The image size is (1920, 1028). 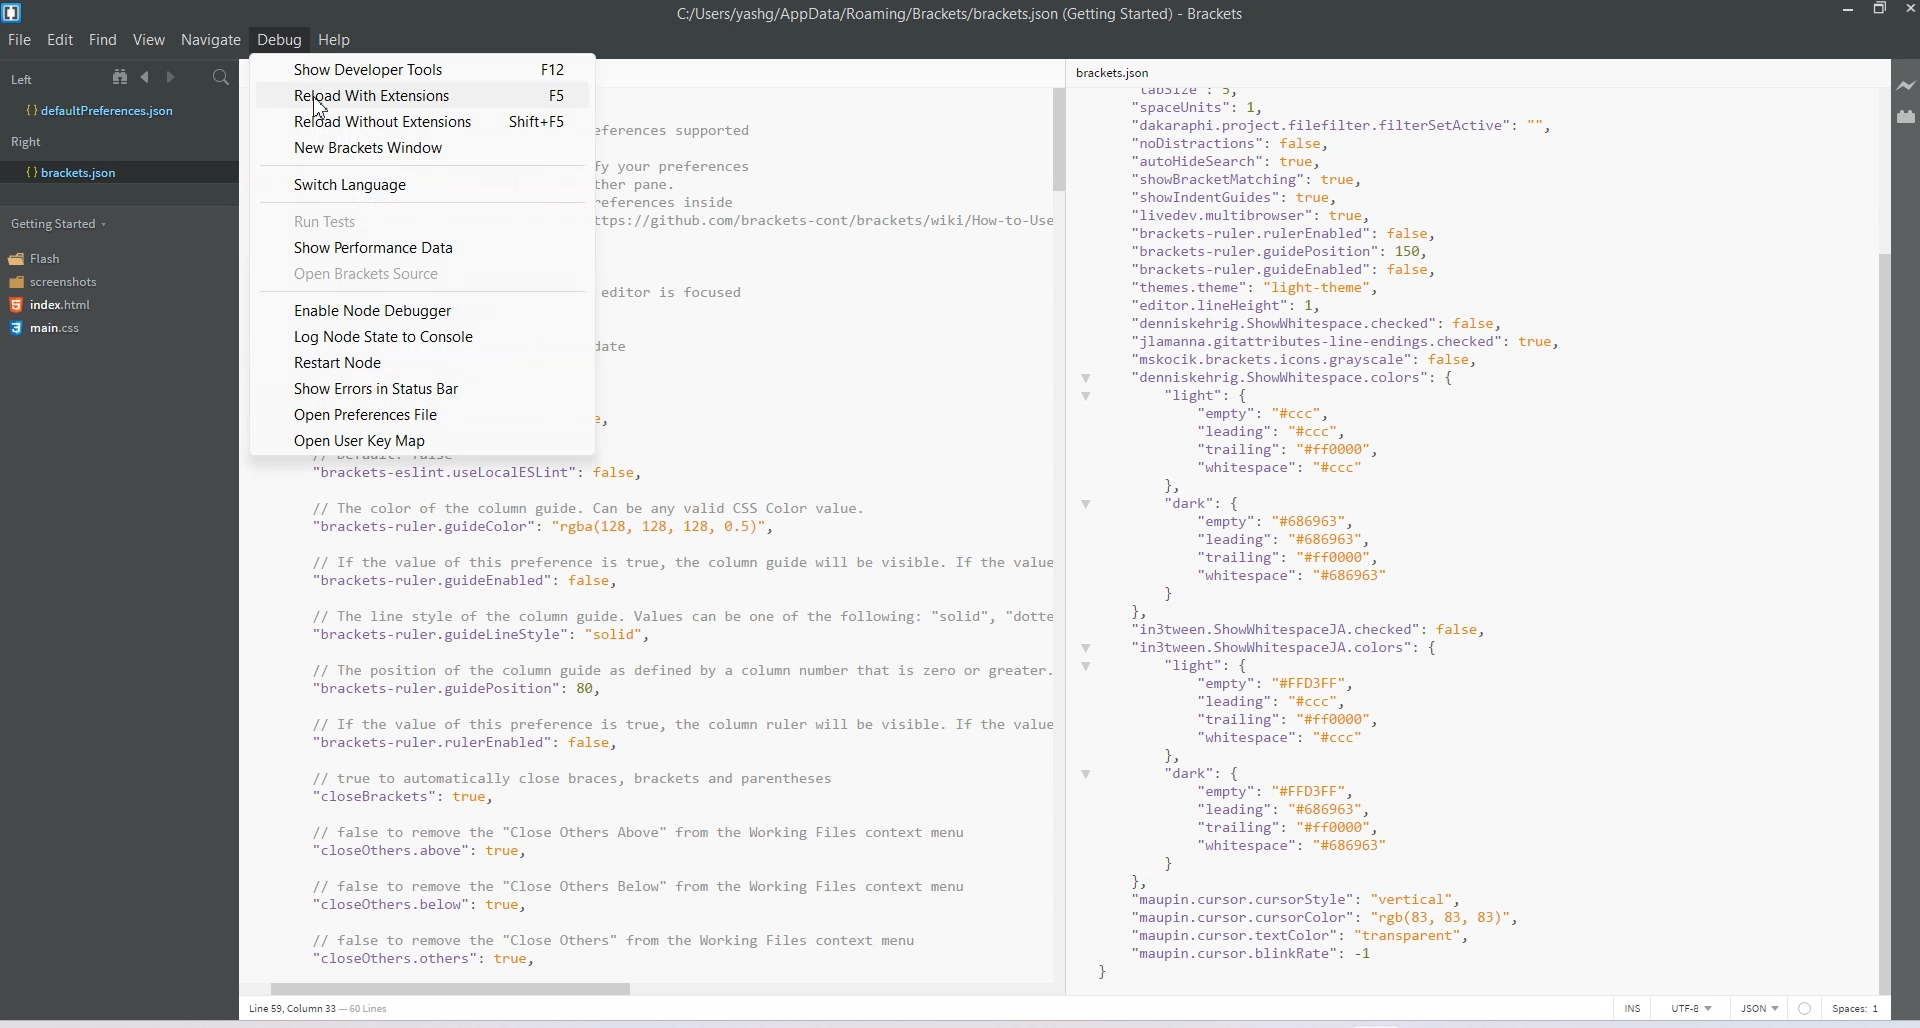 I want to click on Debug, so click(x=279, y=39).